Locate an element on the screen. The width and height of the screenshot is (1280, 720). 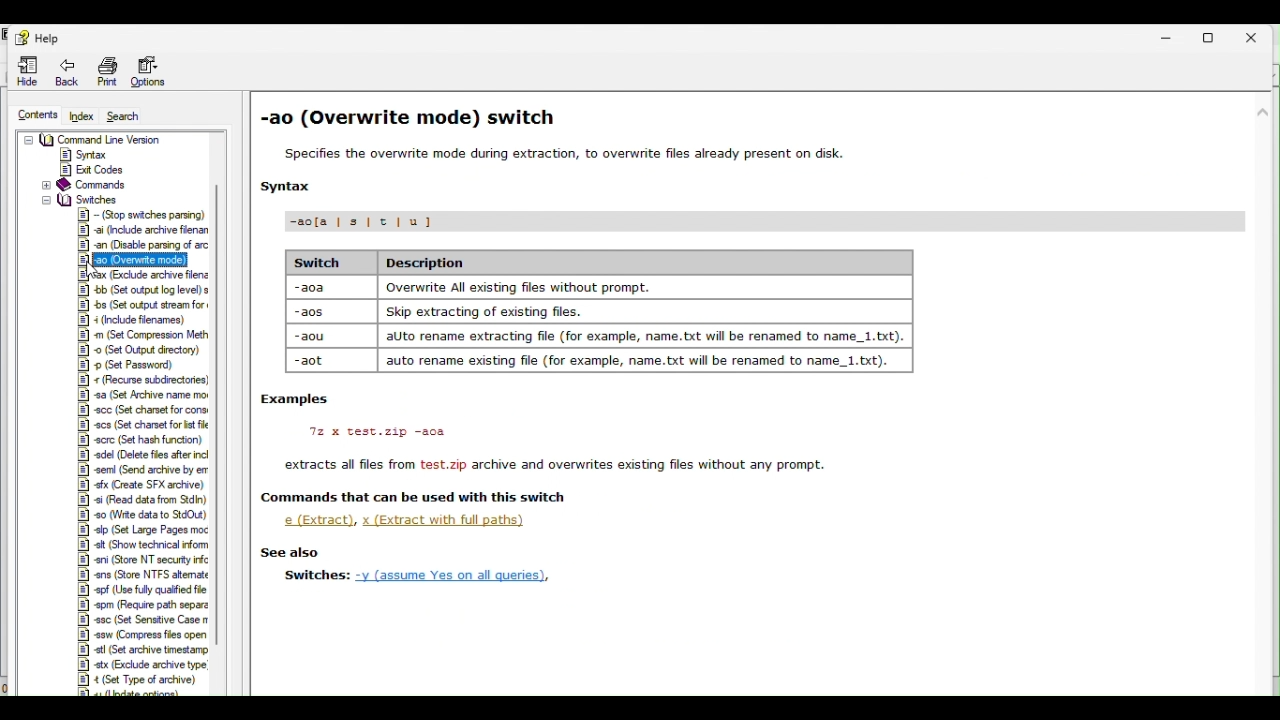
Help is located at coordinates (46, 38).